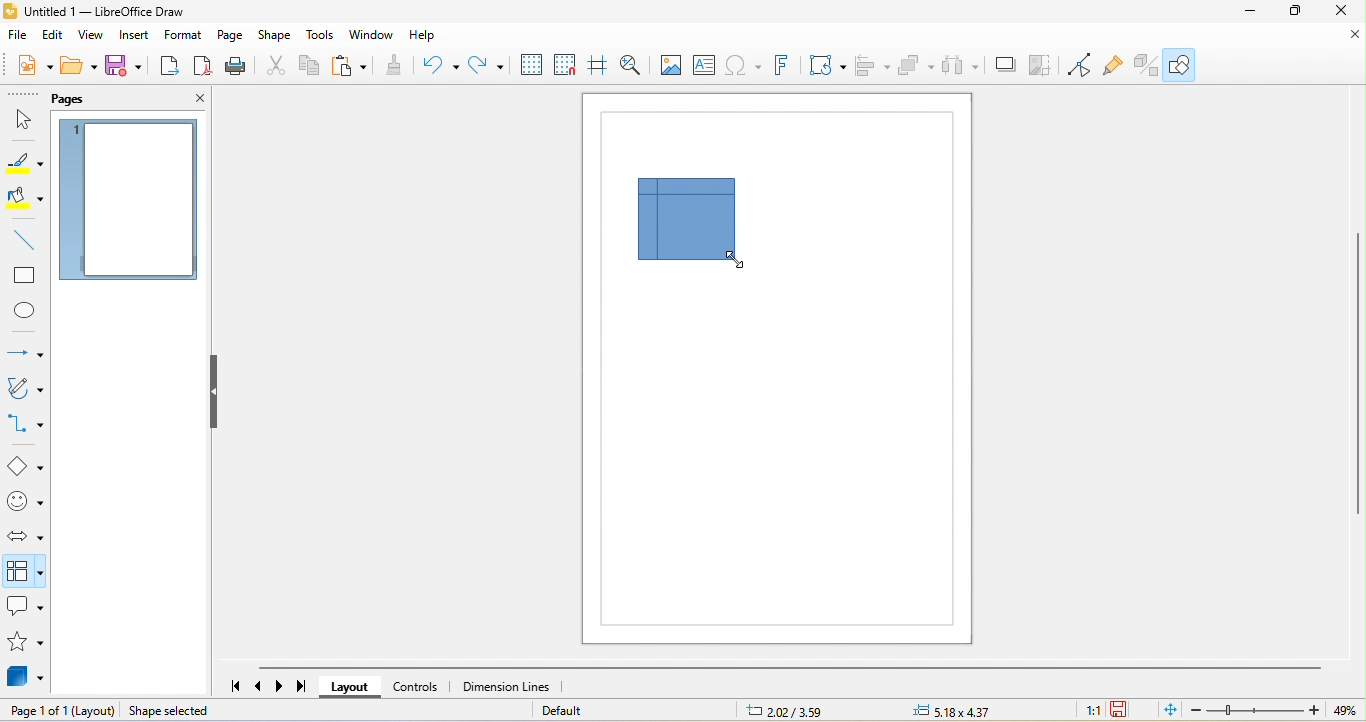 The image size is (1366, 722). I want to click on scroll to previous page, so click(260, 687).